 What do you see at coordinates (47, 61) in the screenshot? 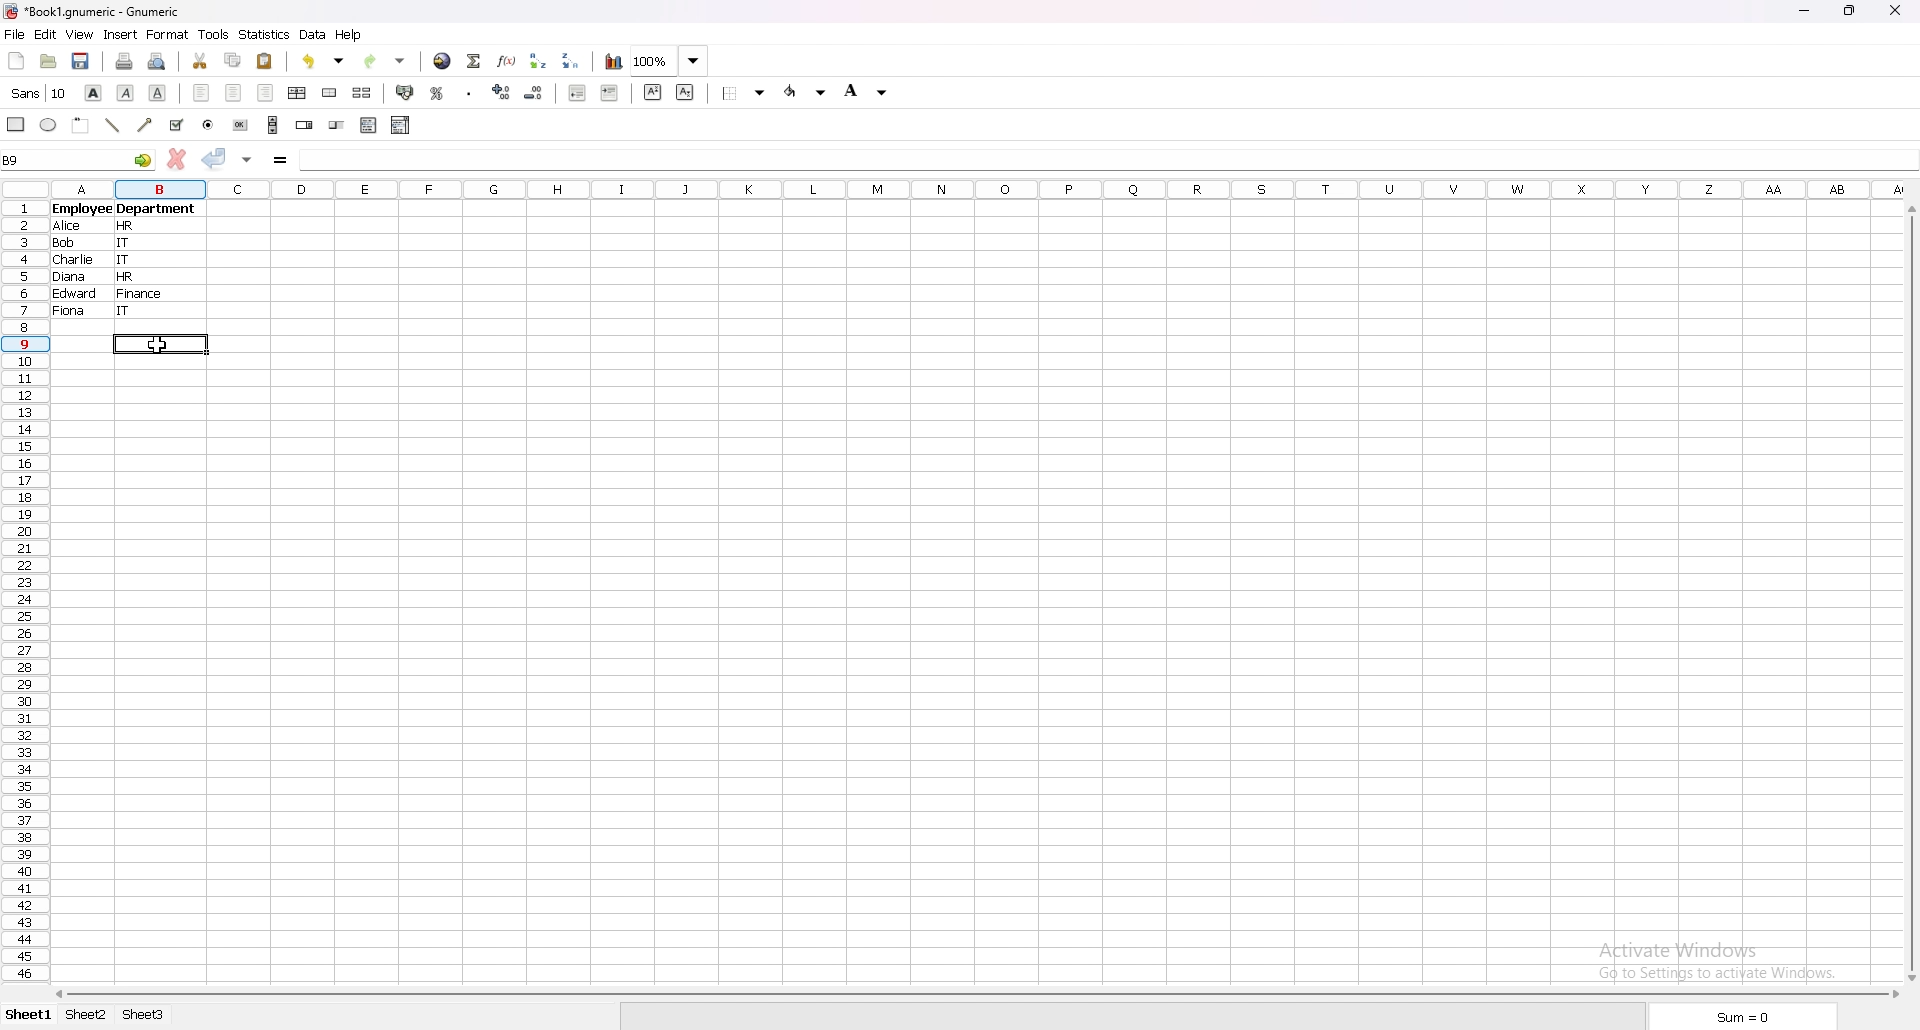
I see `open` at bounding box center [47, 61].